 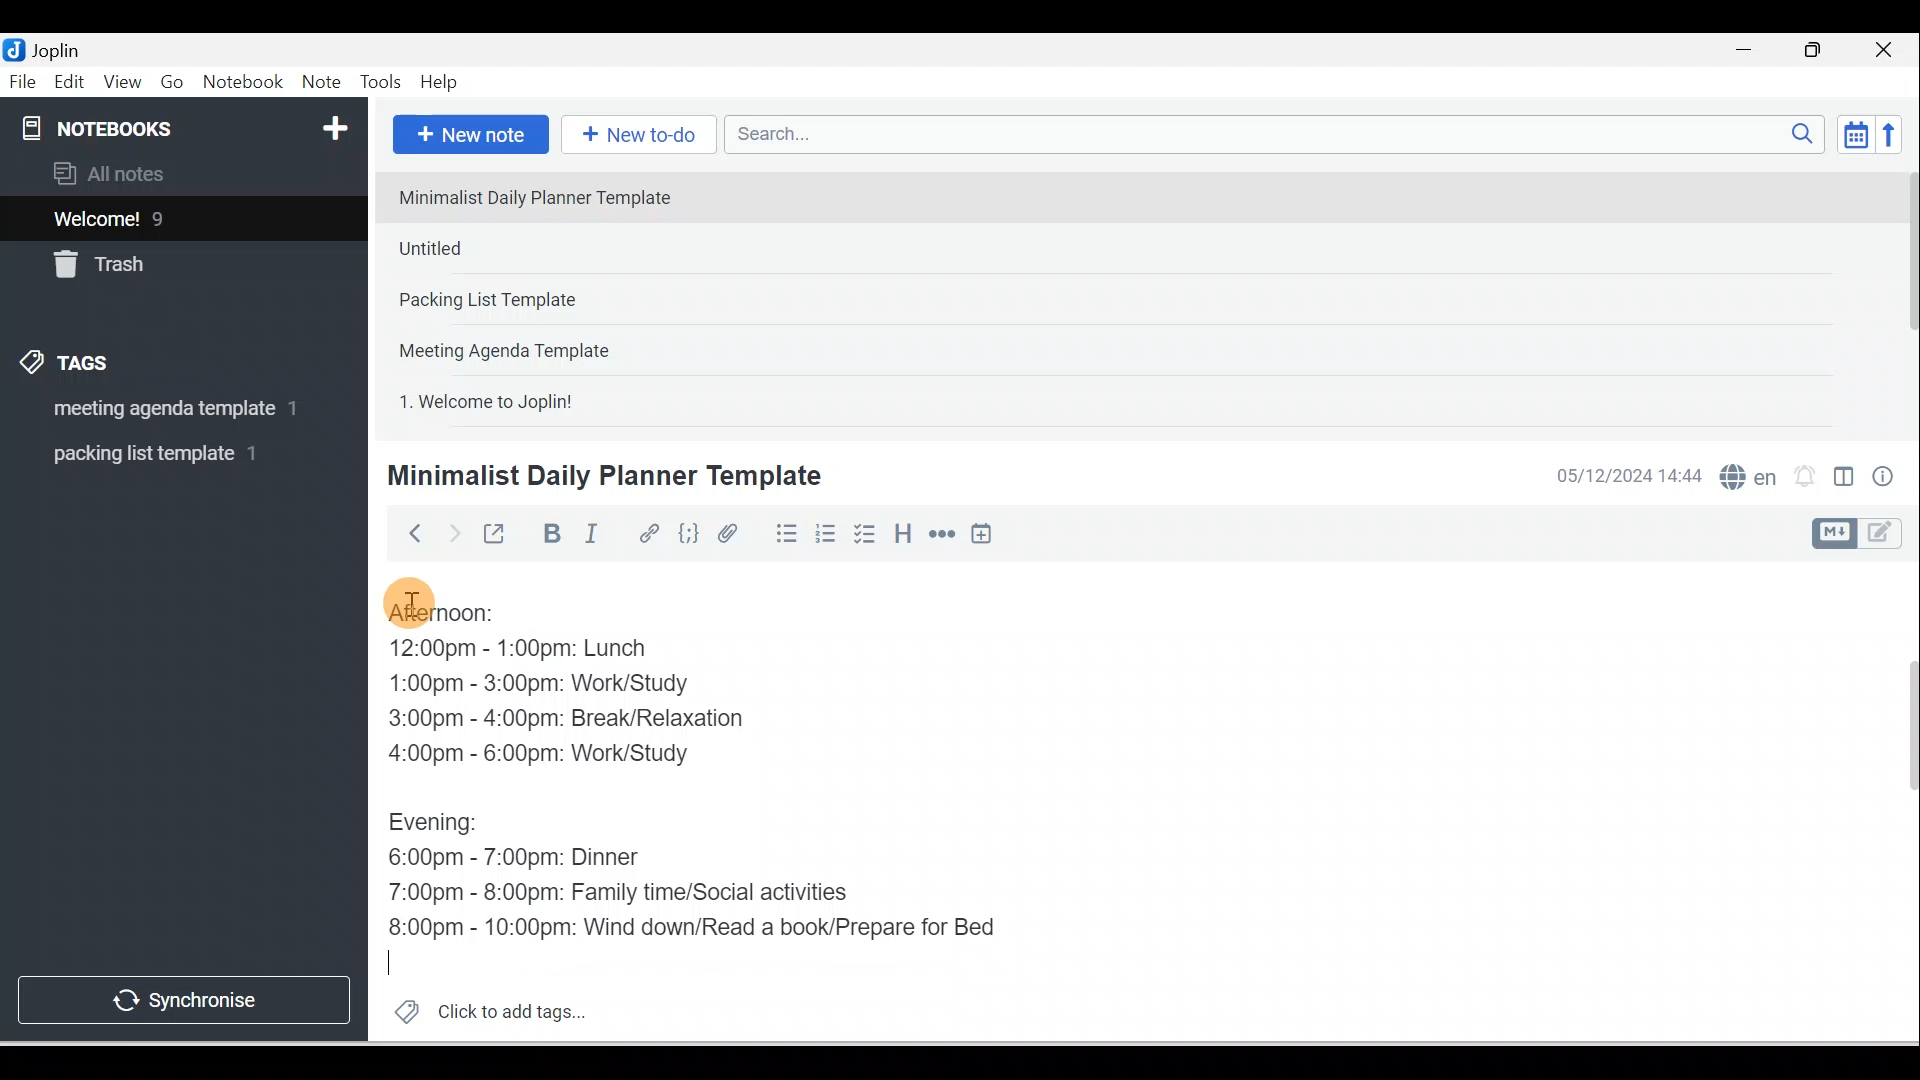 I want to click on Minimise, so click(x=1750, y=52).